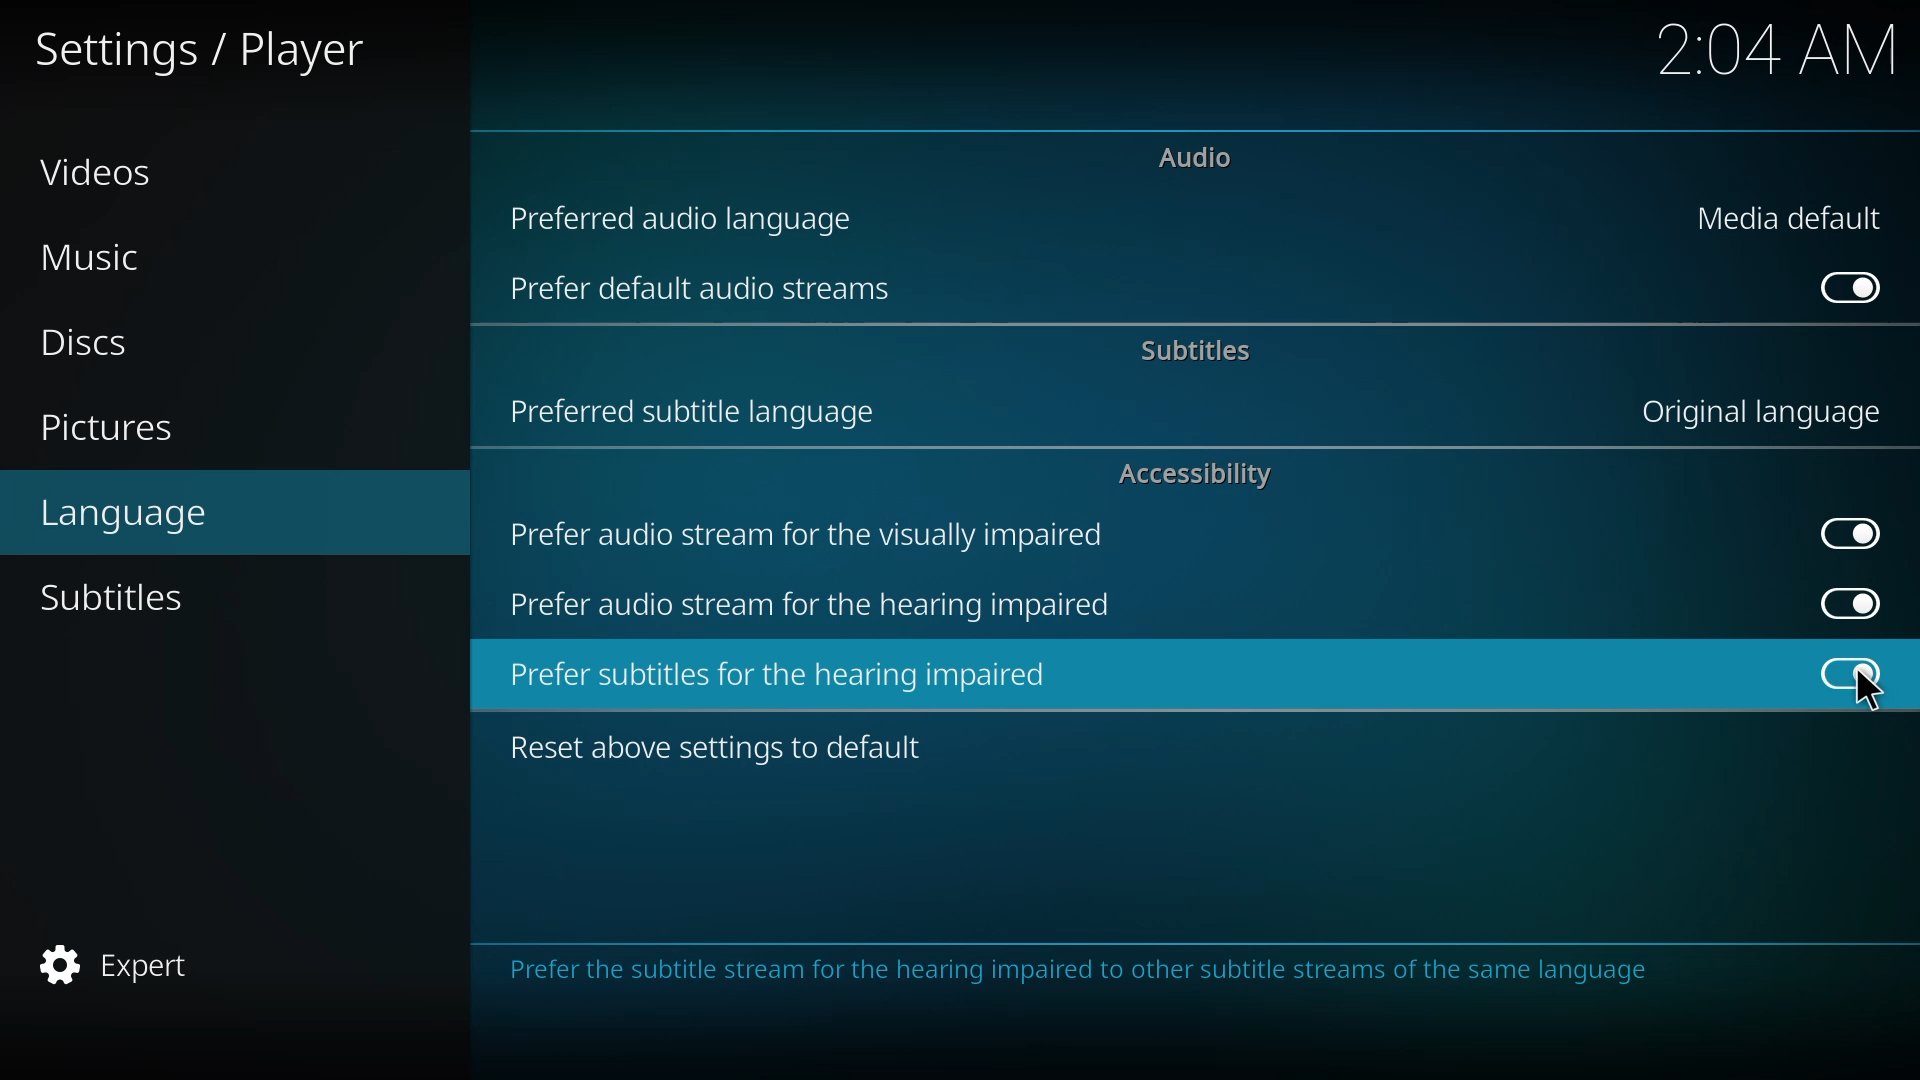 The width and height of the screenshot is (1920, 1080). What do you see at coordinates (1844, 599) in the screenshot?
I see `enabled` at bounding box center [1844, 599].